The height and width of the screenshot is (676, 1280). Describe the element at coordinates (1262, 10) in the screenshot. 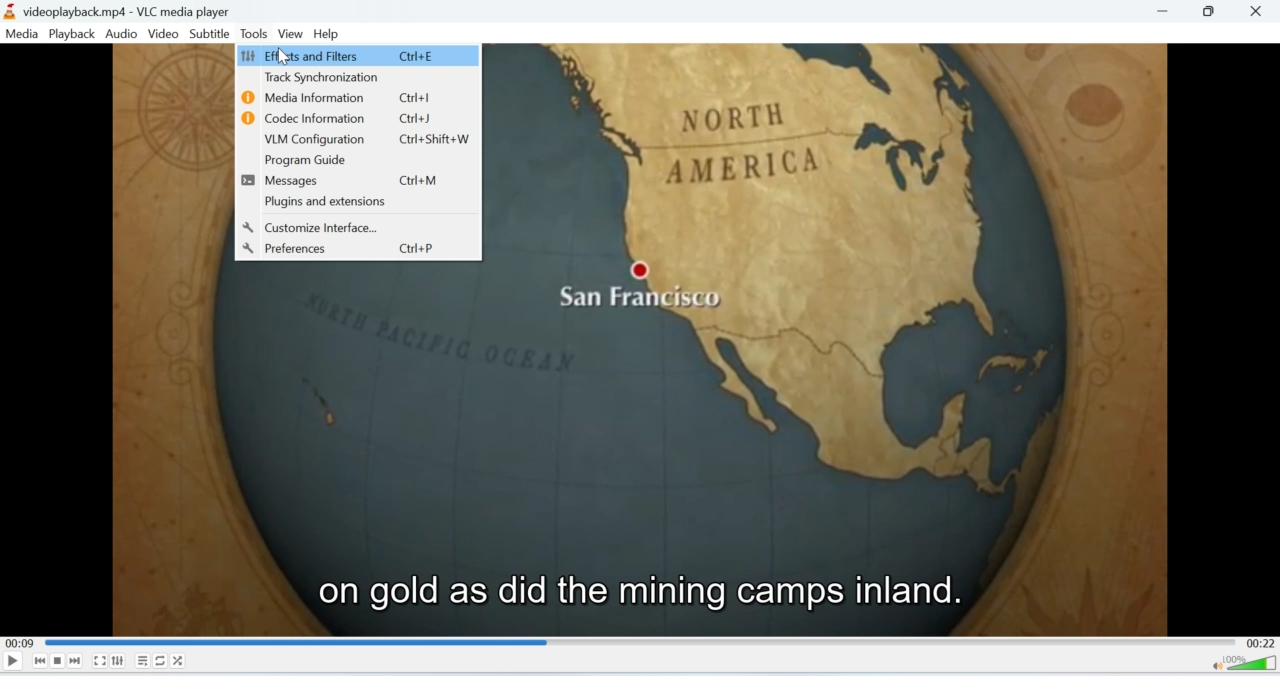

I see `Close` at that location.